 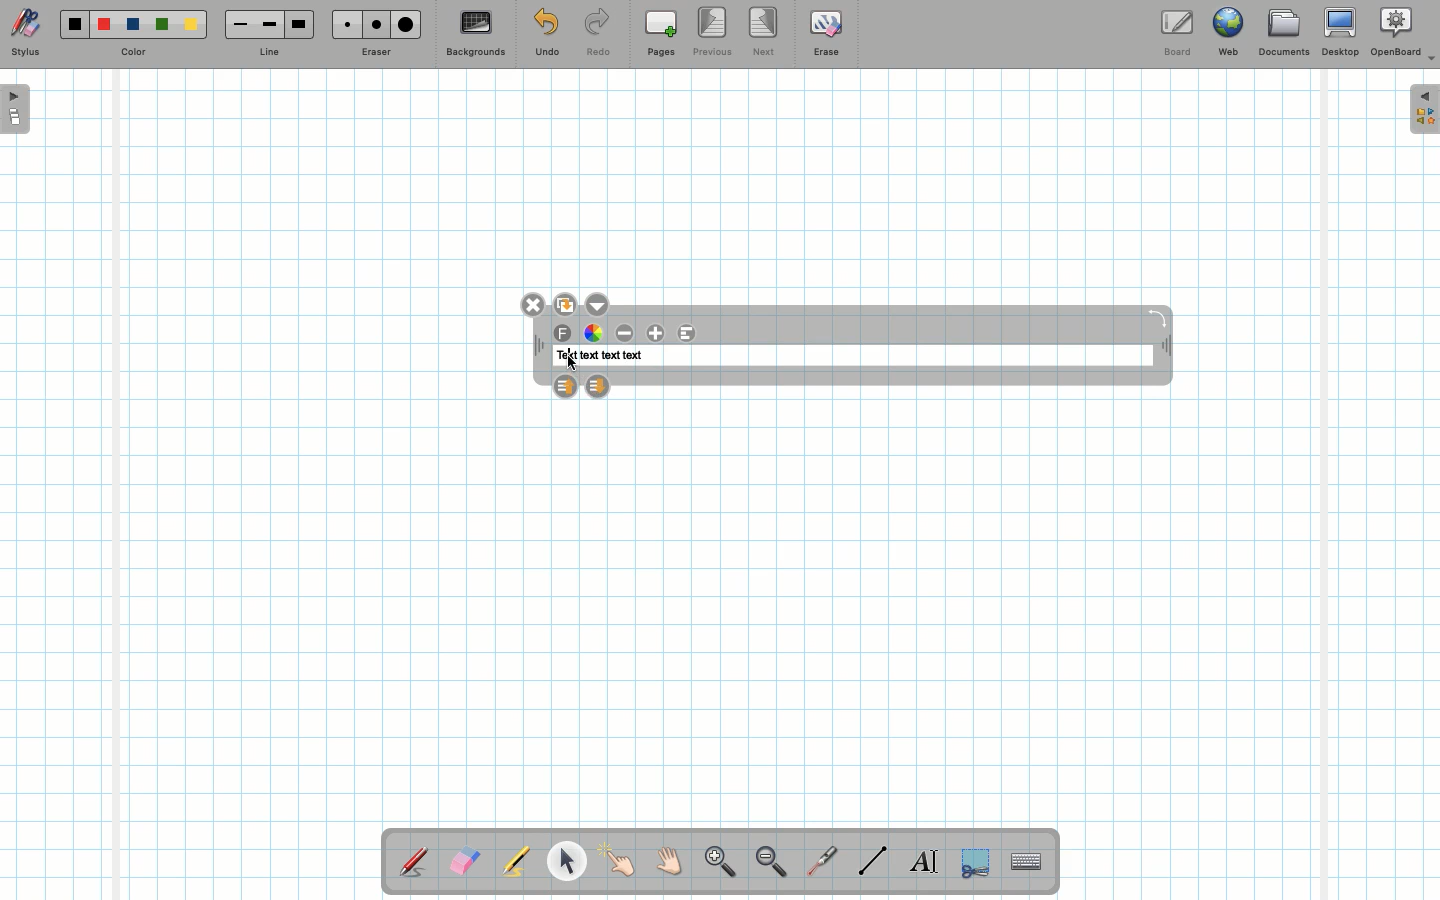 I want to click on Blue, so click(x=134, y=25).